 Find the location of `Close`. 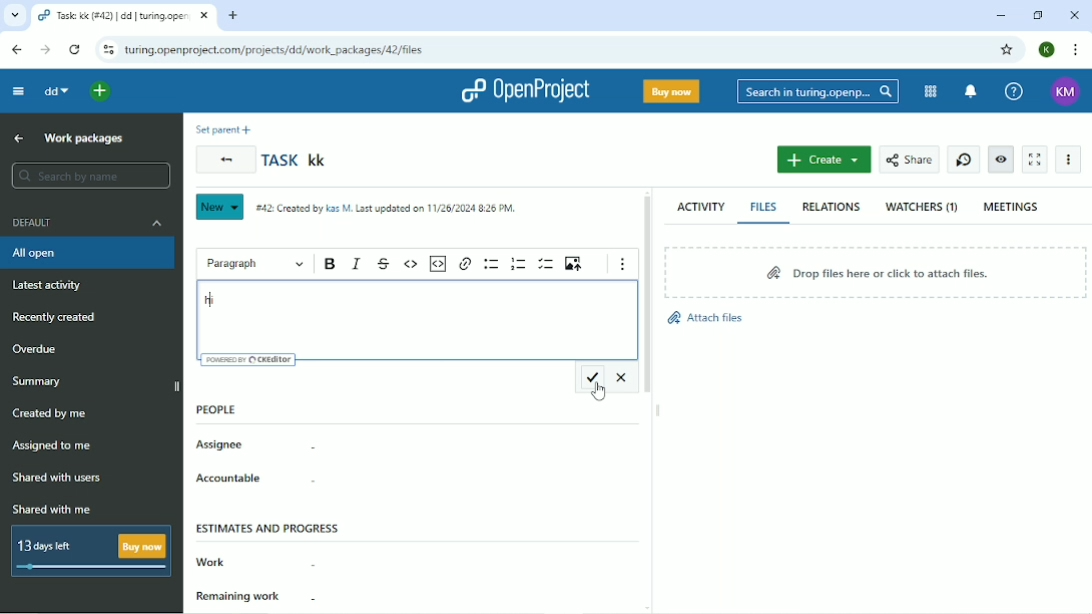

Close is located at coordinates (1076, 15).